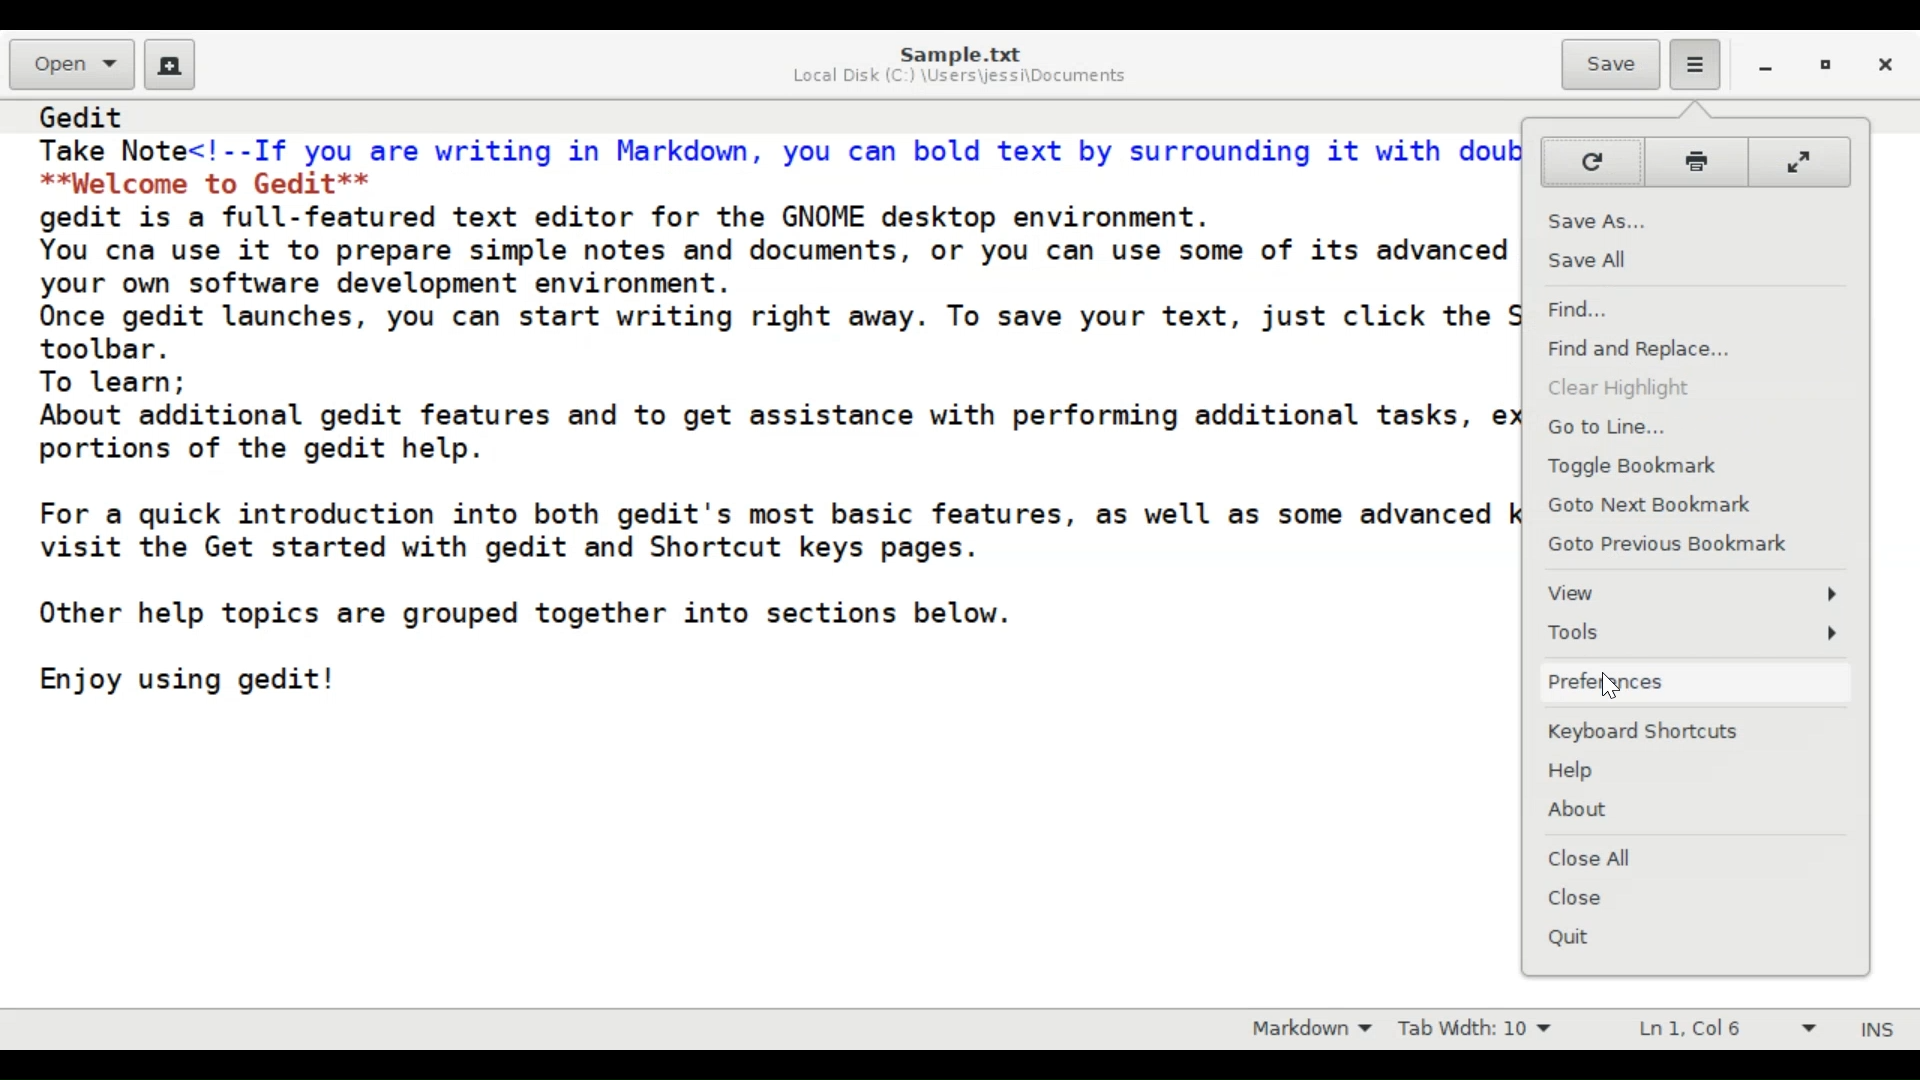 This screenshot has width=1920, height=1080. What do you see at coordinates (1697, 852) in the screenshot?
I see `Close All` at bounding box center [1697, 852].